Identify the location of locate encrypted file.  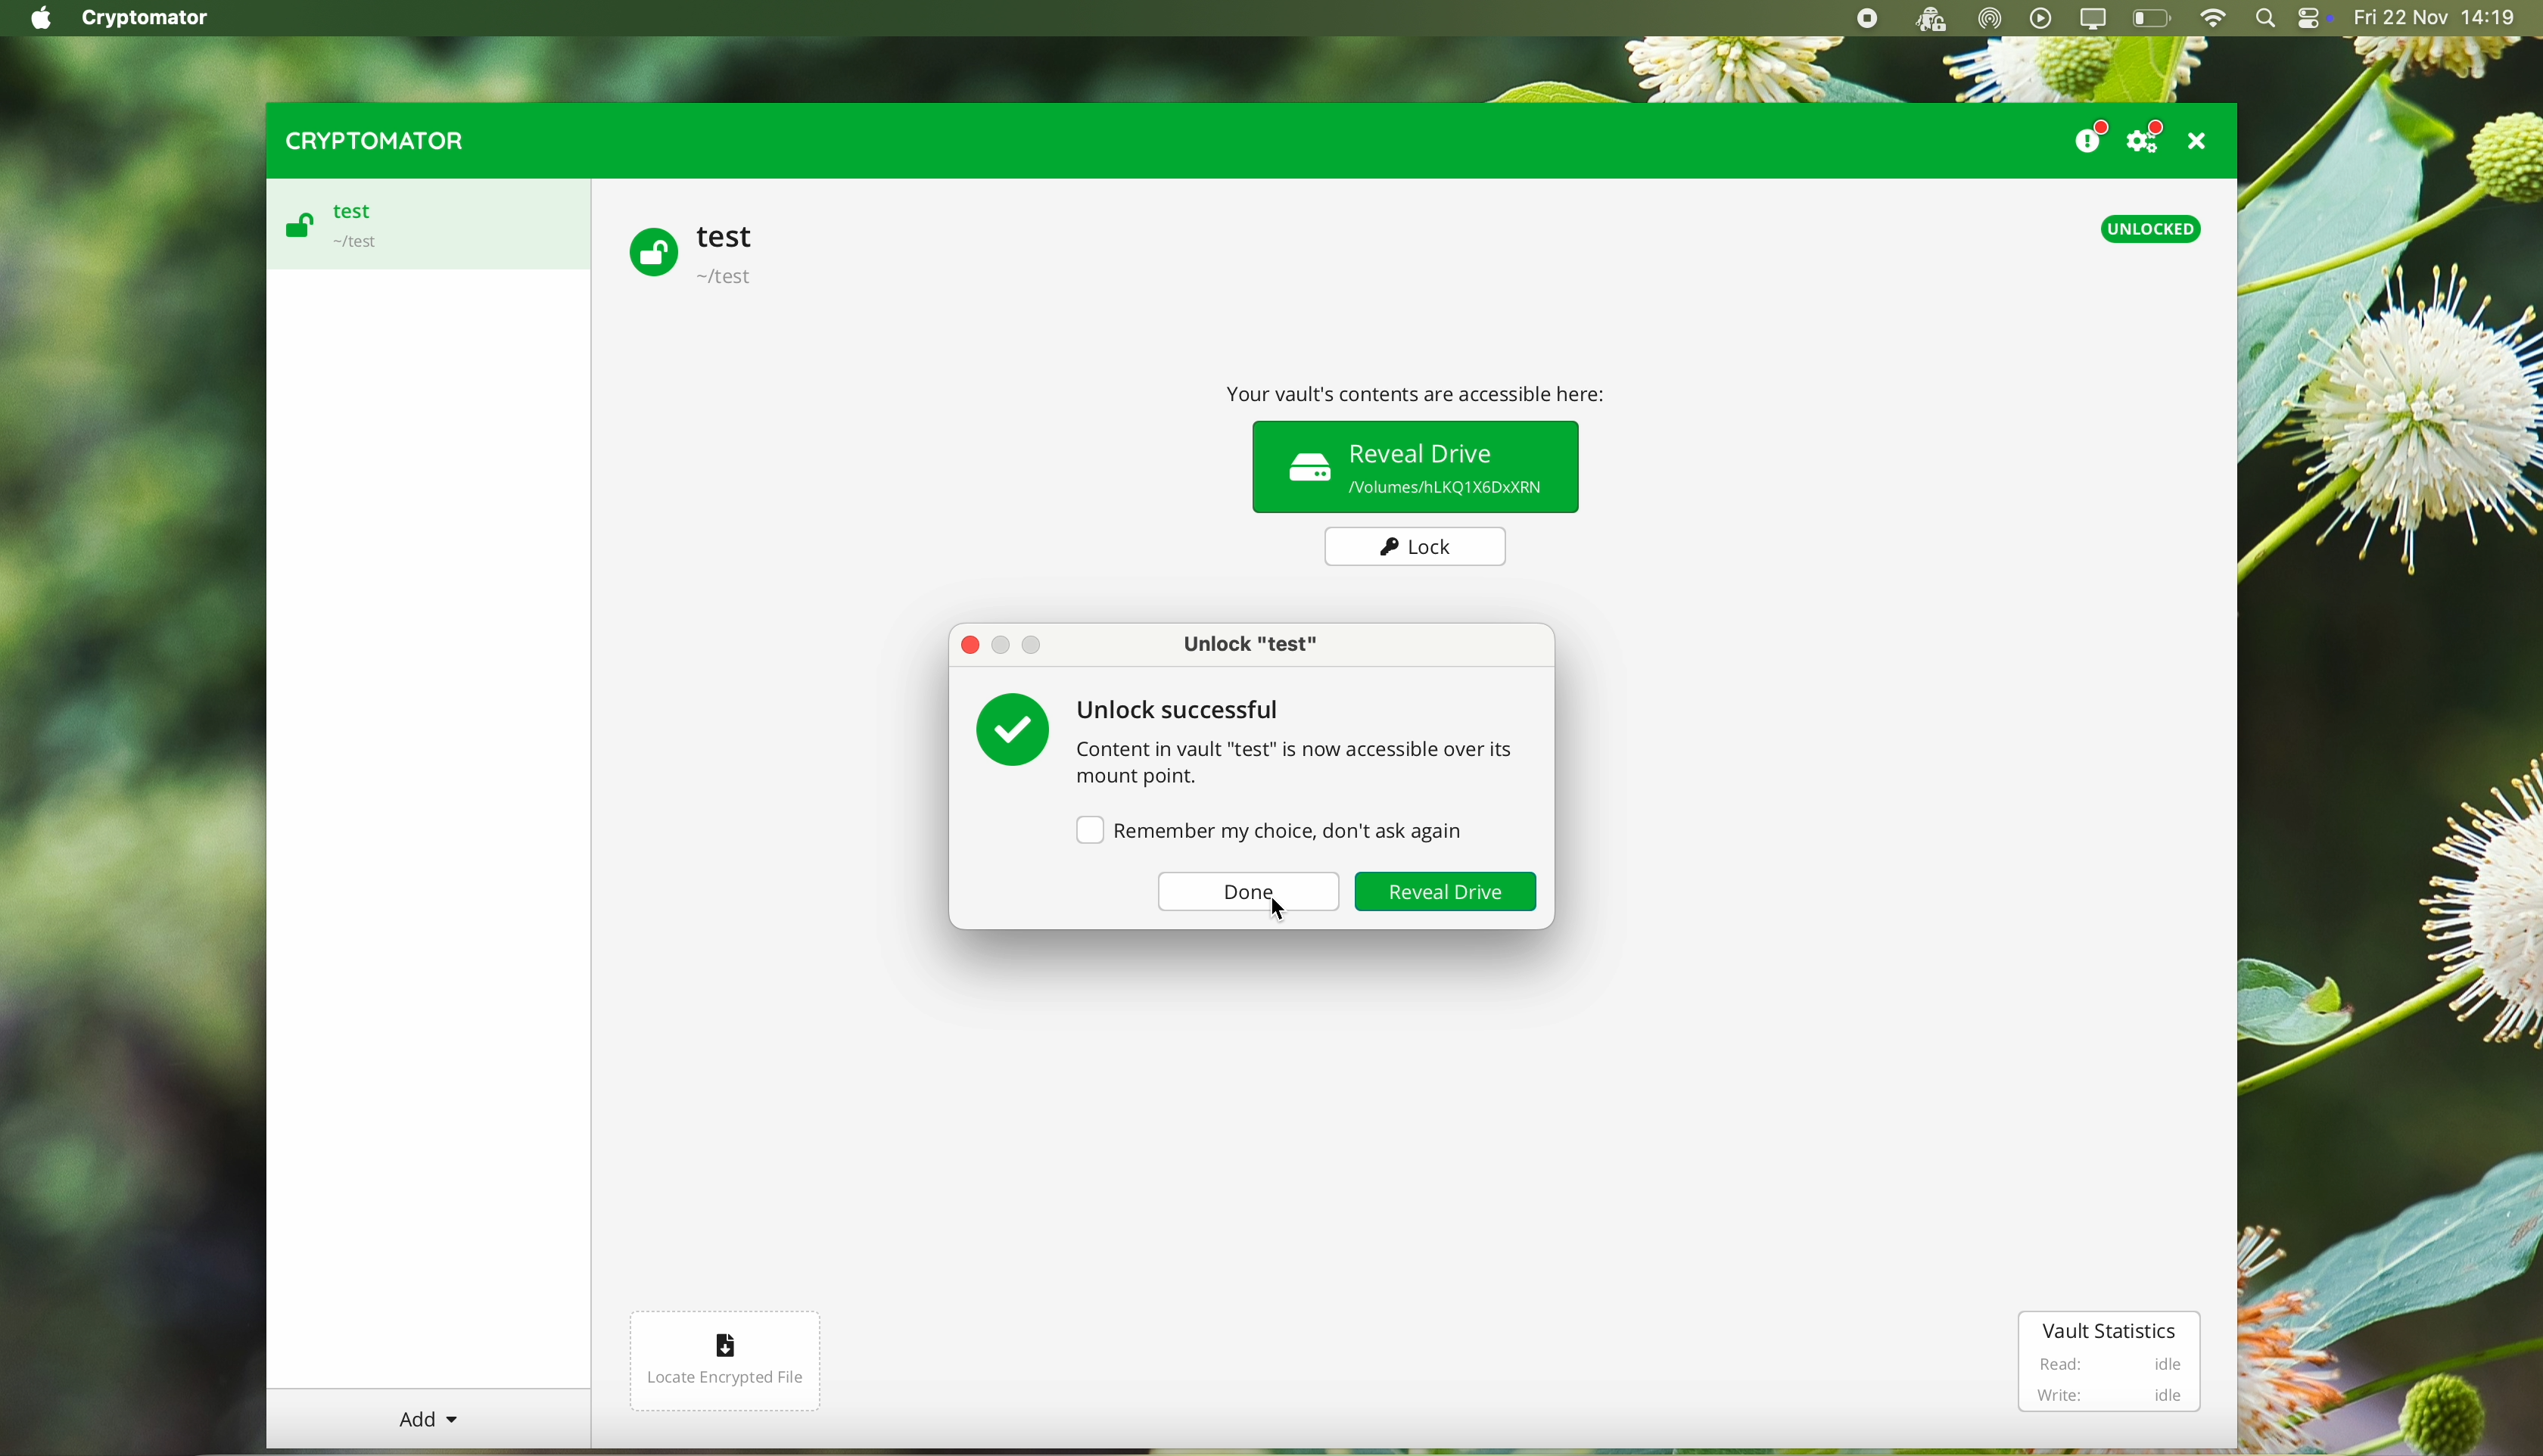
(728, 1361).